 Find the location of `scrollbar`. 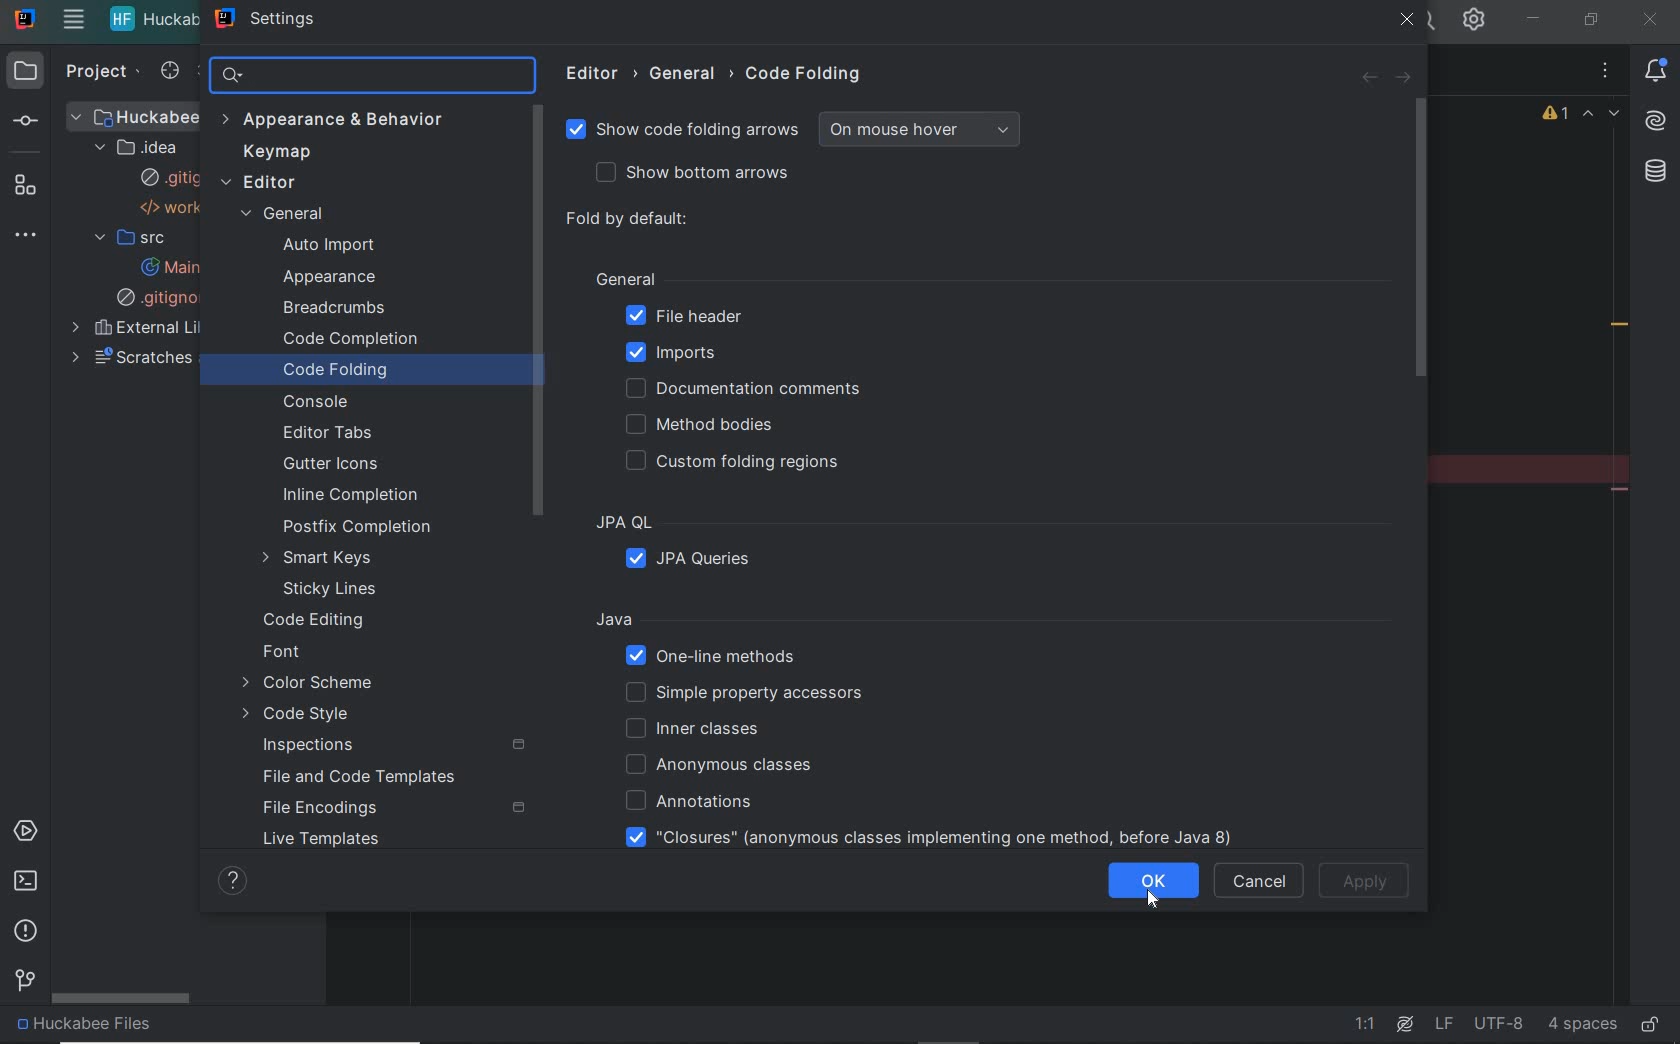

scrollbar is located at coordinates (1423, 245).